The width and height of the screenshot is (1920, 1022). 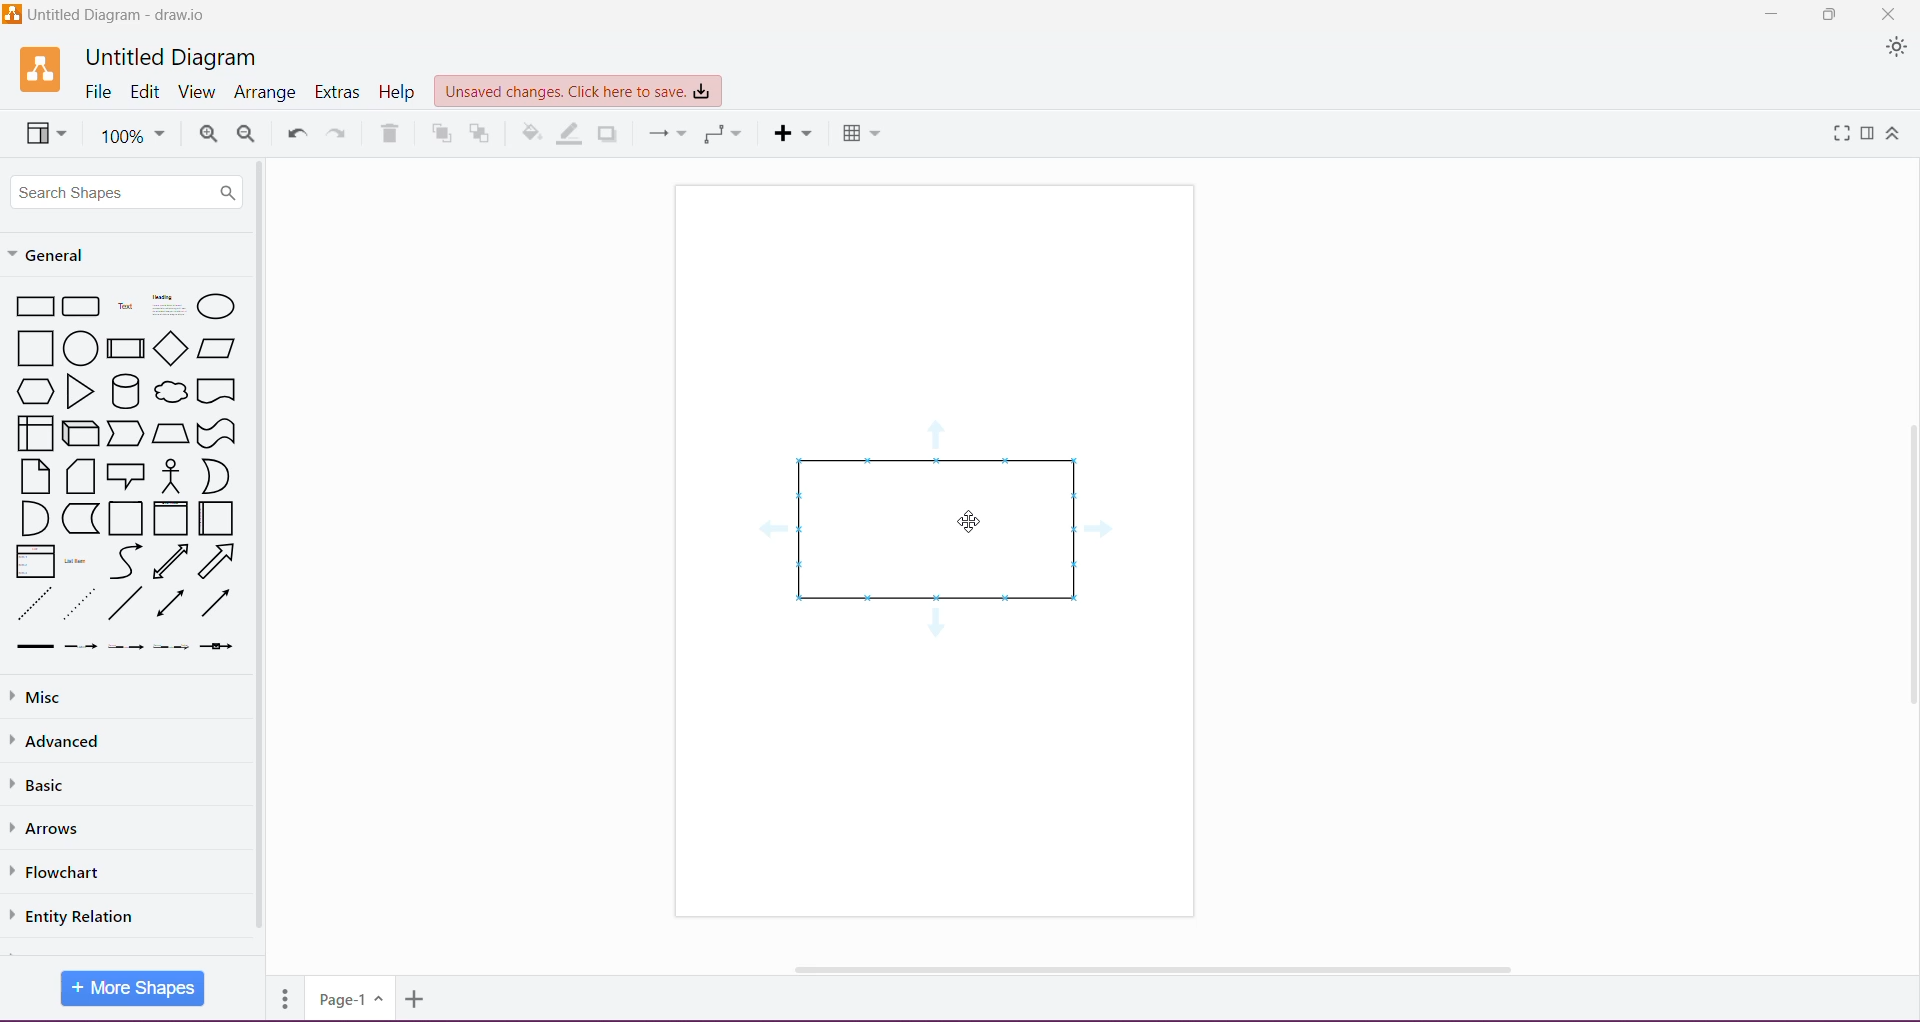 What do you see at coordinates (45, 698) in the screenshot?
I see `Misc` at bounding box center [45, 698].